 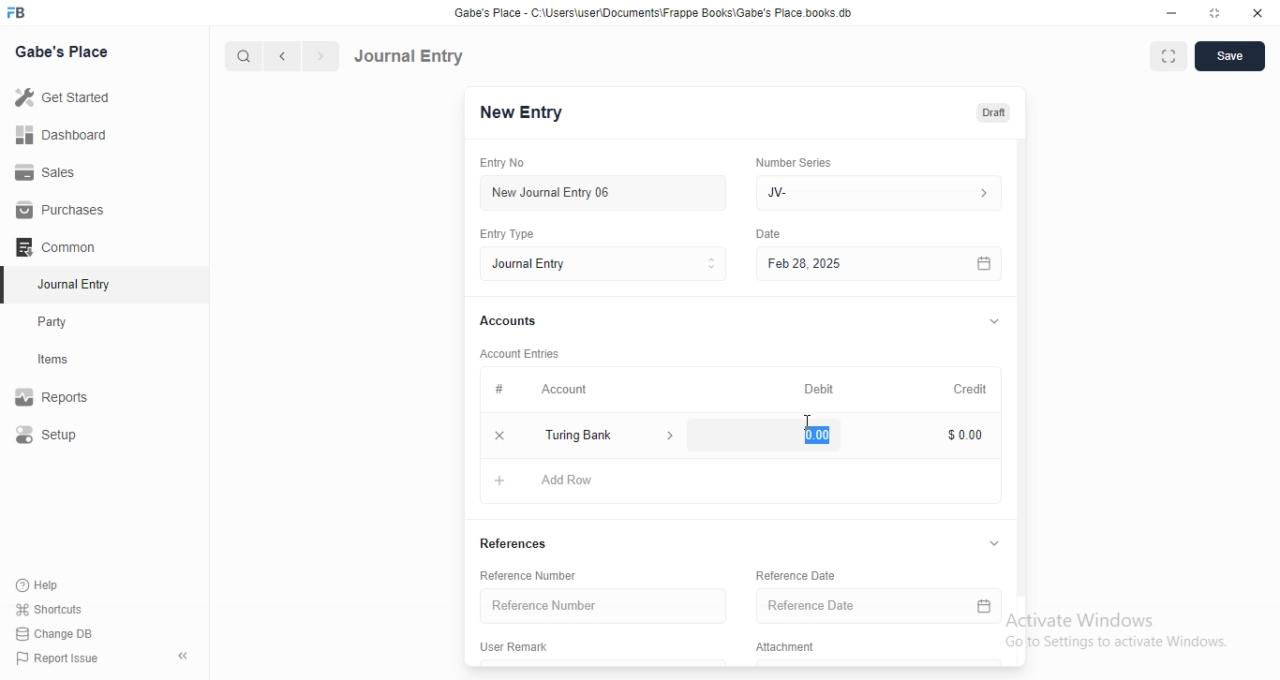 What do you see at coordinates (808, 423) in the screenshot?
I see `cursor` at bounding box center [808, 423].